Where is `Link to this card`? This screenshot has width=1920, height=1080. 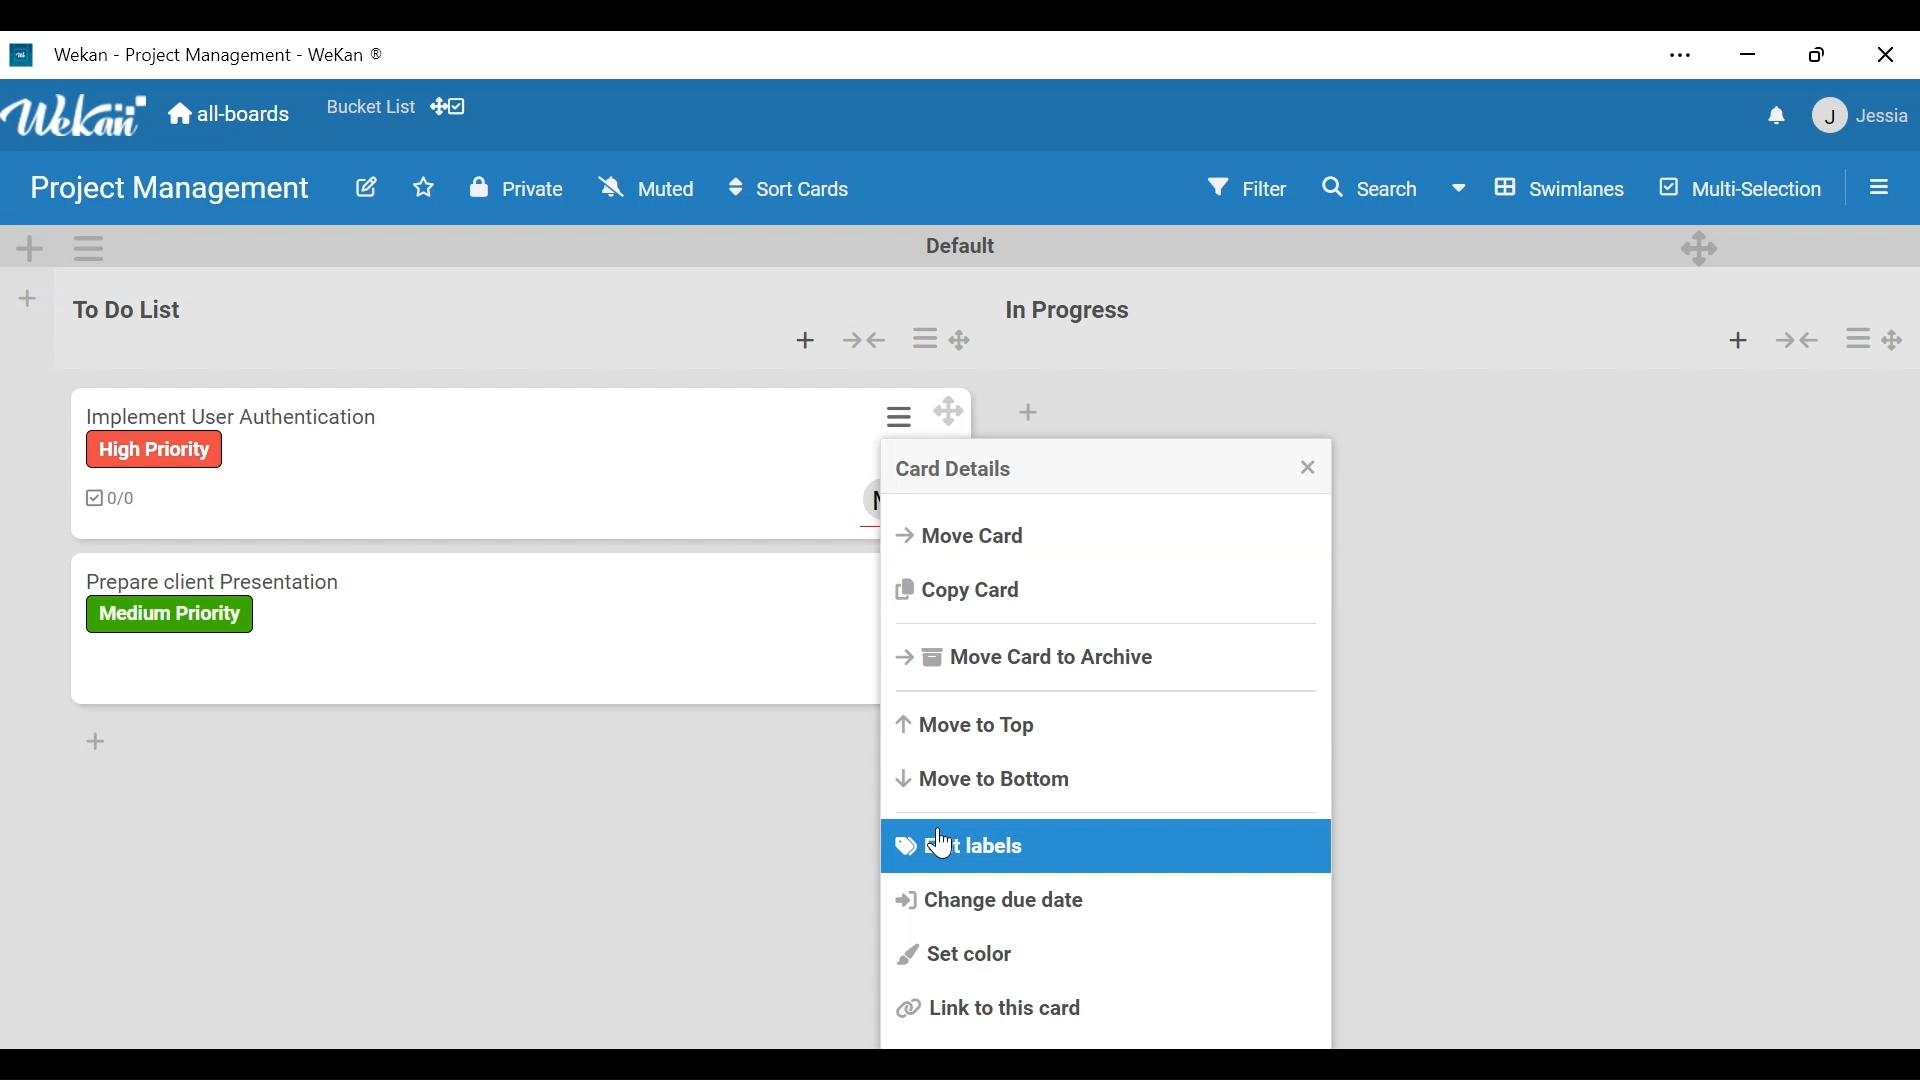 Link to this card is located at coordinates (1103, 1009).